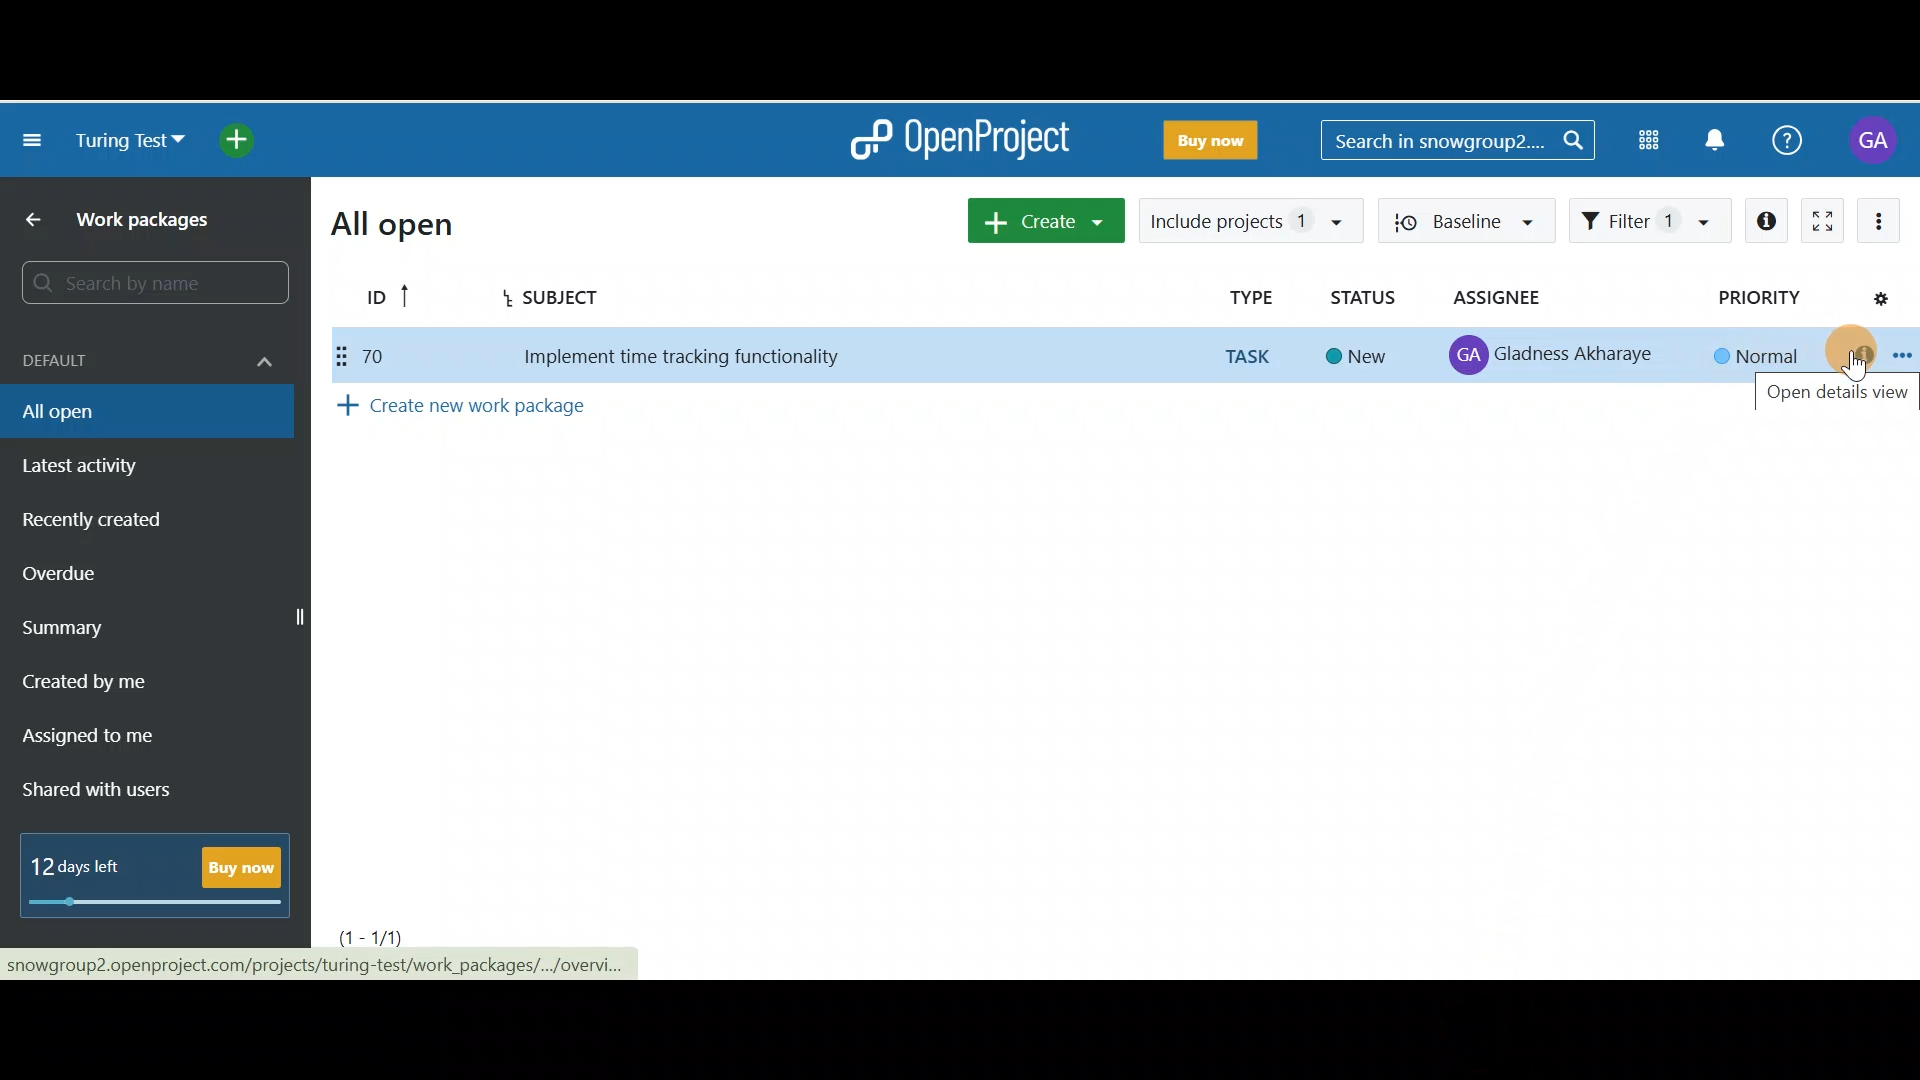 Image resolution: width=1920 pixels, height=1080 pixels. Describe the element at coordinates (34, 143) in the screenshot. I see `Collapse project menu` at that location.